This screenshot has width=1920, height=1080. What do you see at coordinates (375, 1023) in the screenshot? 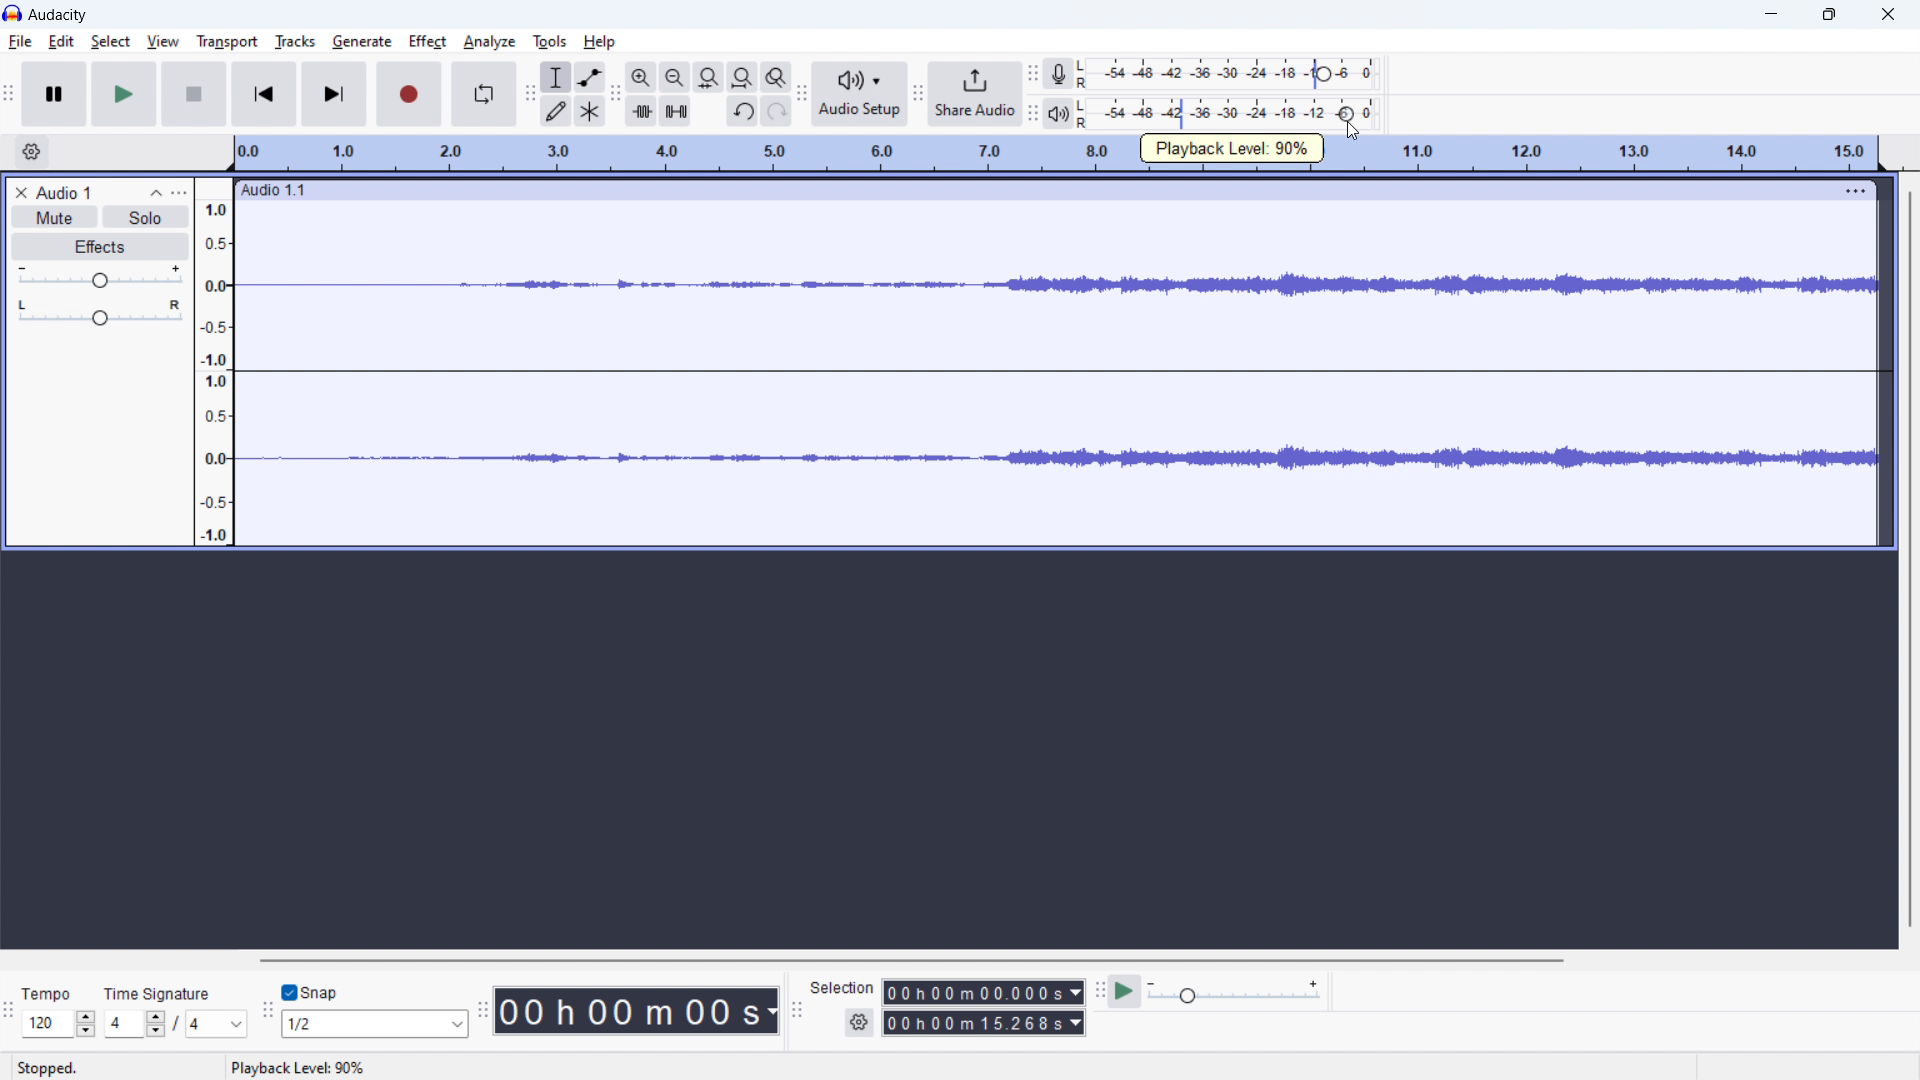
I see `select snap` at bounding box center [375, 1023].